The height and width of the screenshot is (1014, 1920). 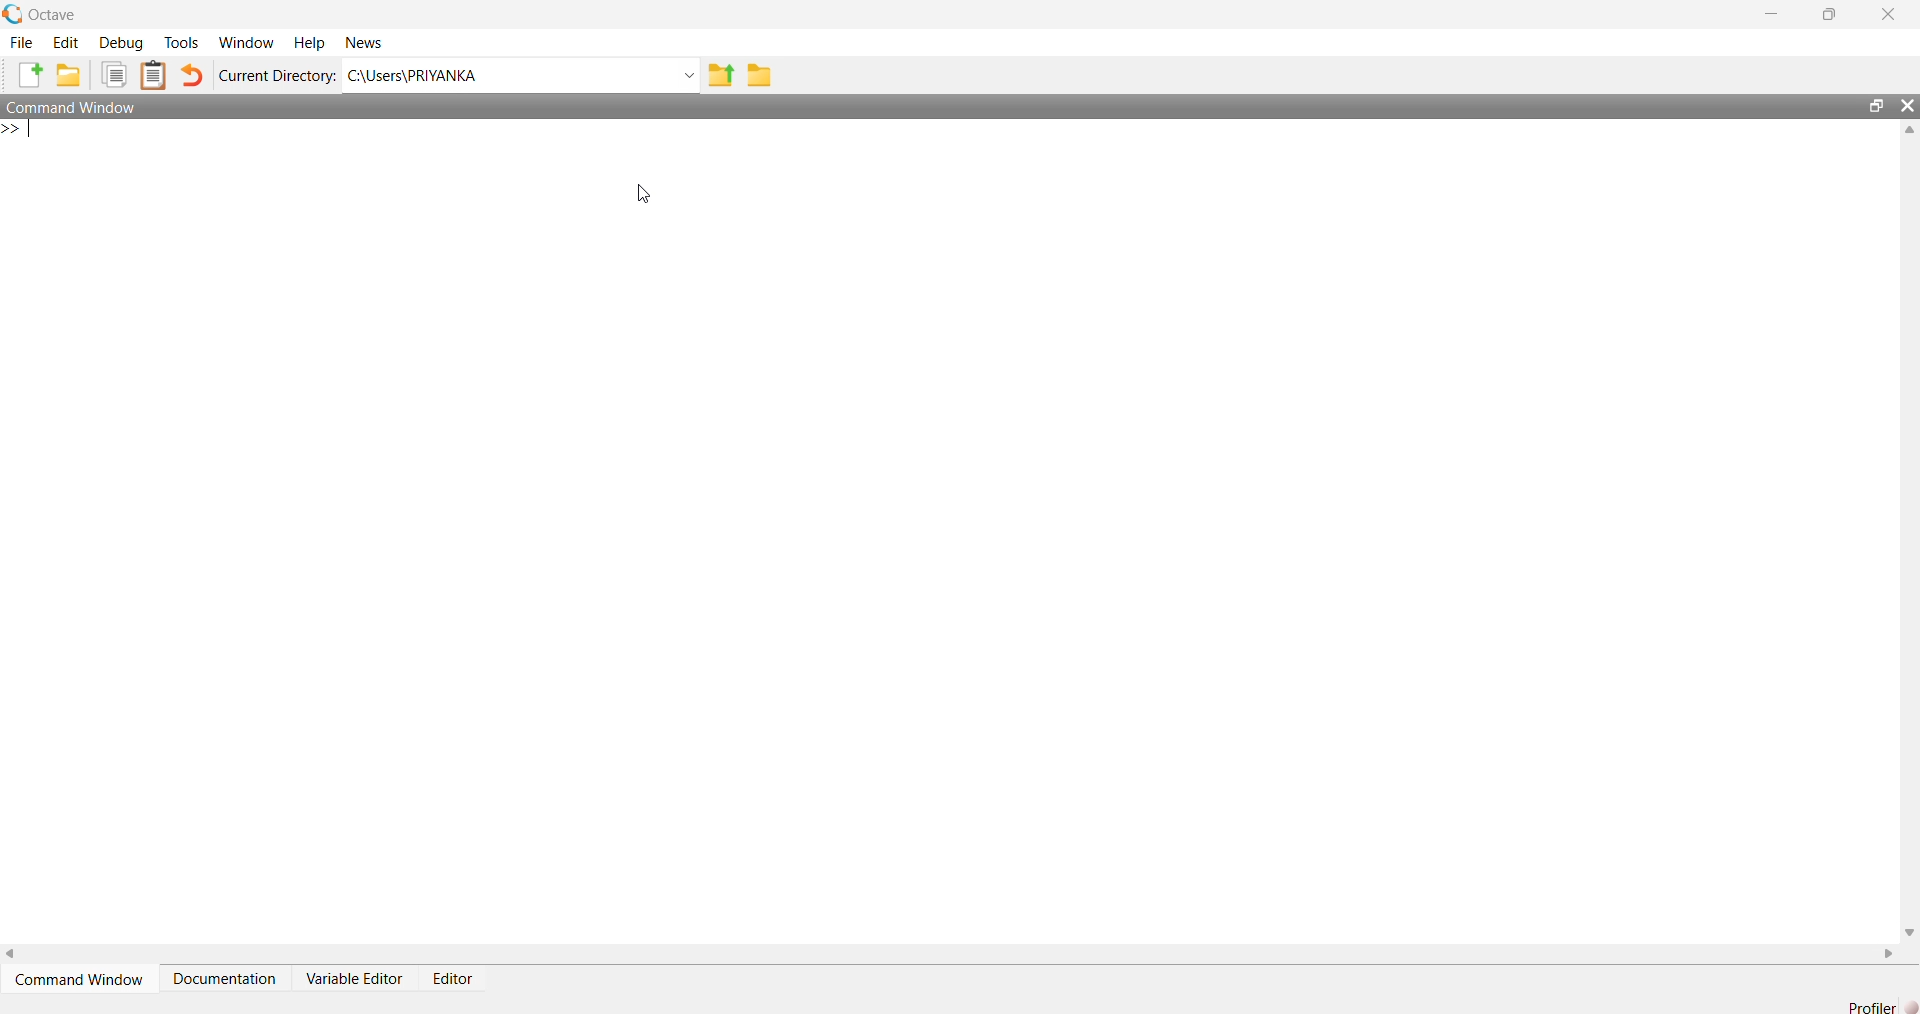 What do you see at coordinates (1889, 17) in the screenshot?
I see `Close` at bounding box center [1889, 17].